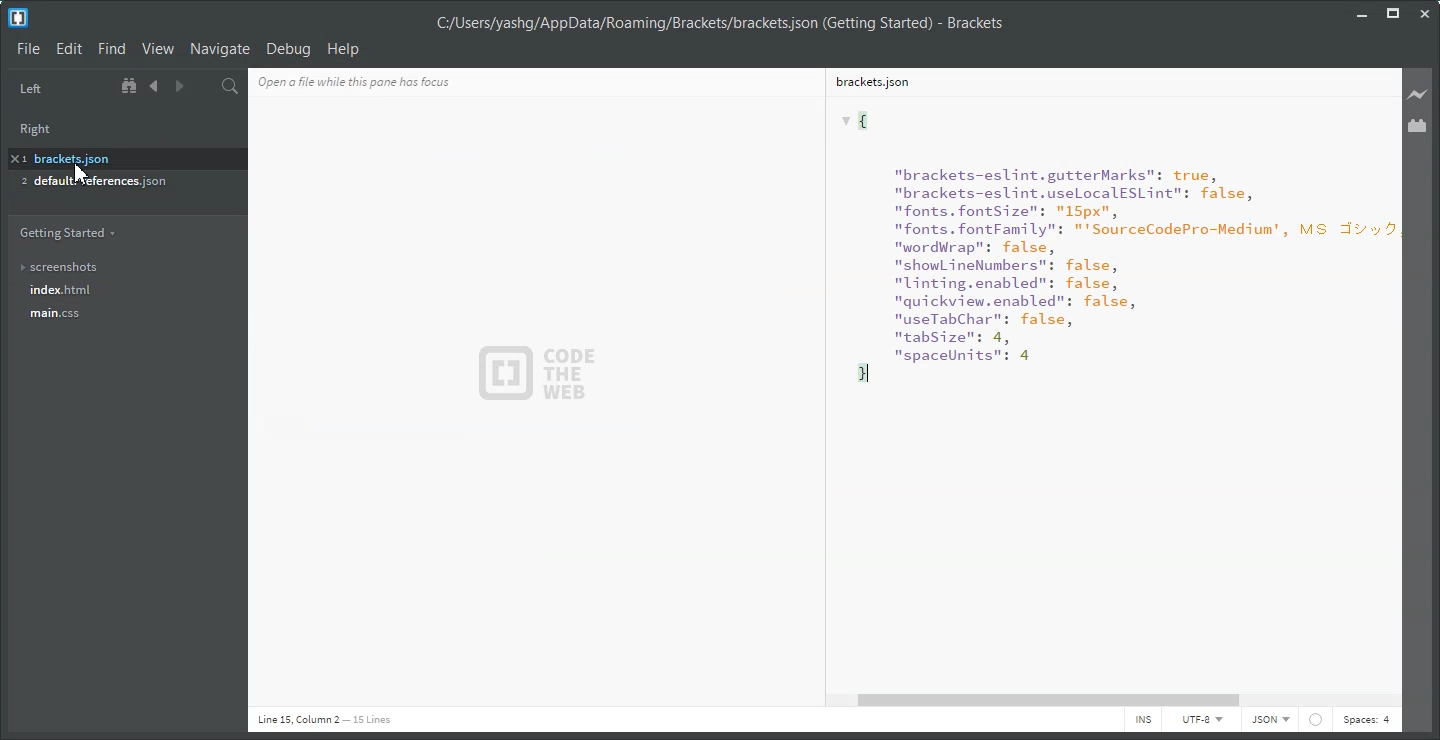 The height and width of the screenshot is (740, 1440). Describe the element at coordinates (1393, 13) in the screenshot. I see `Maximize` at that location.